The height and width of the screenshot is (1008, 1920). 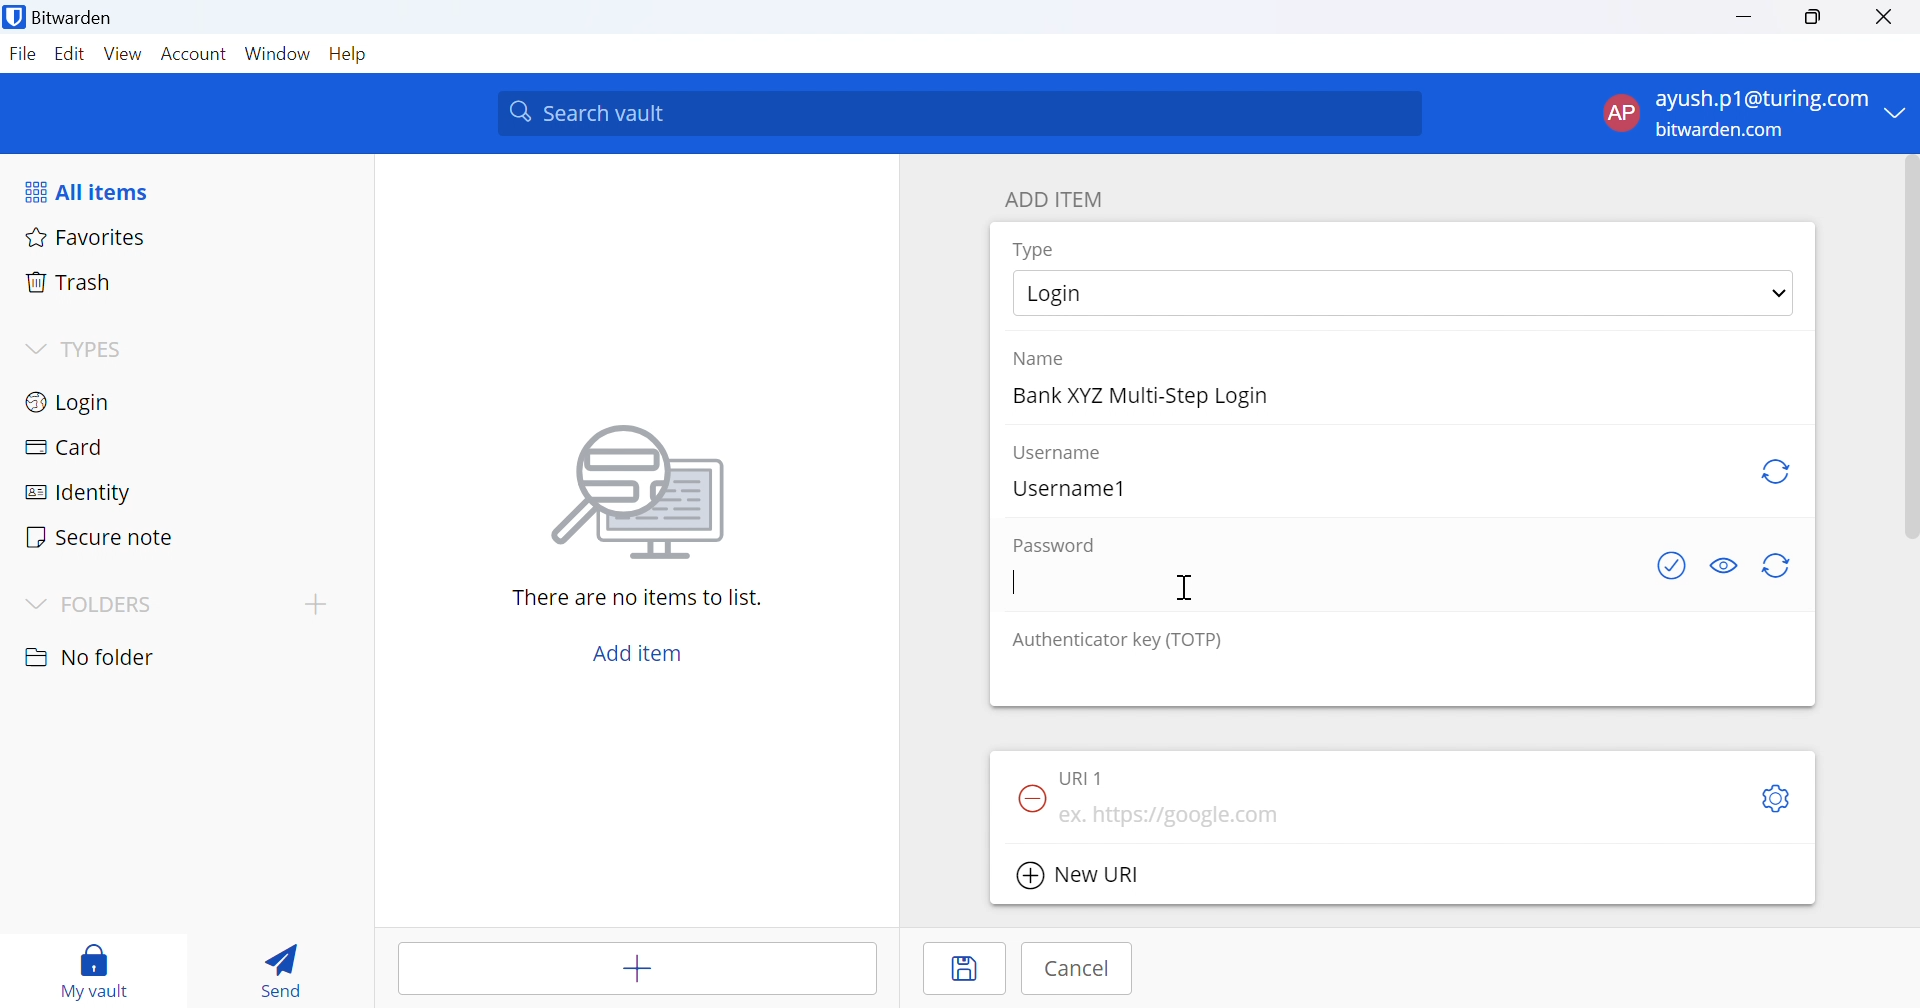 I want to click on Username, so click(x=1059, y=453).